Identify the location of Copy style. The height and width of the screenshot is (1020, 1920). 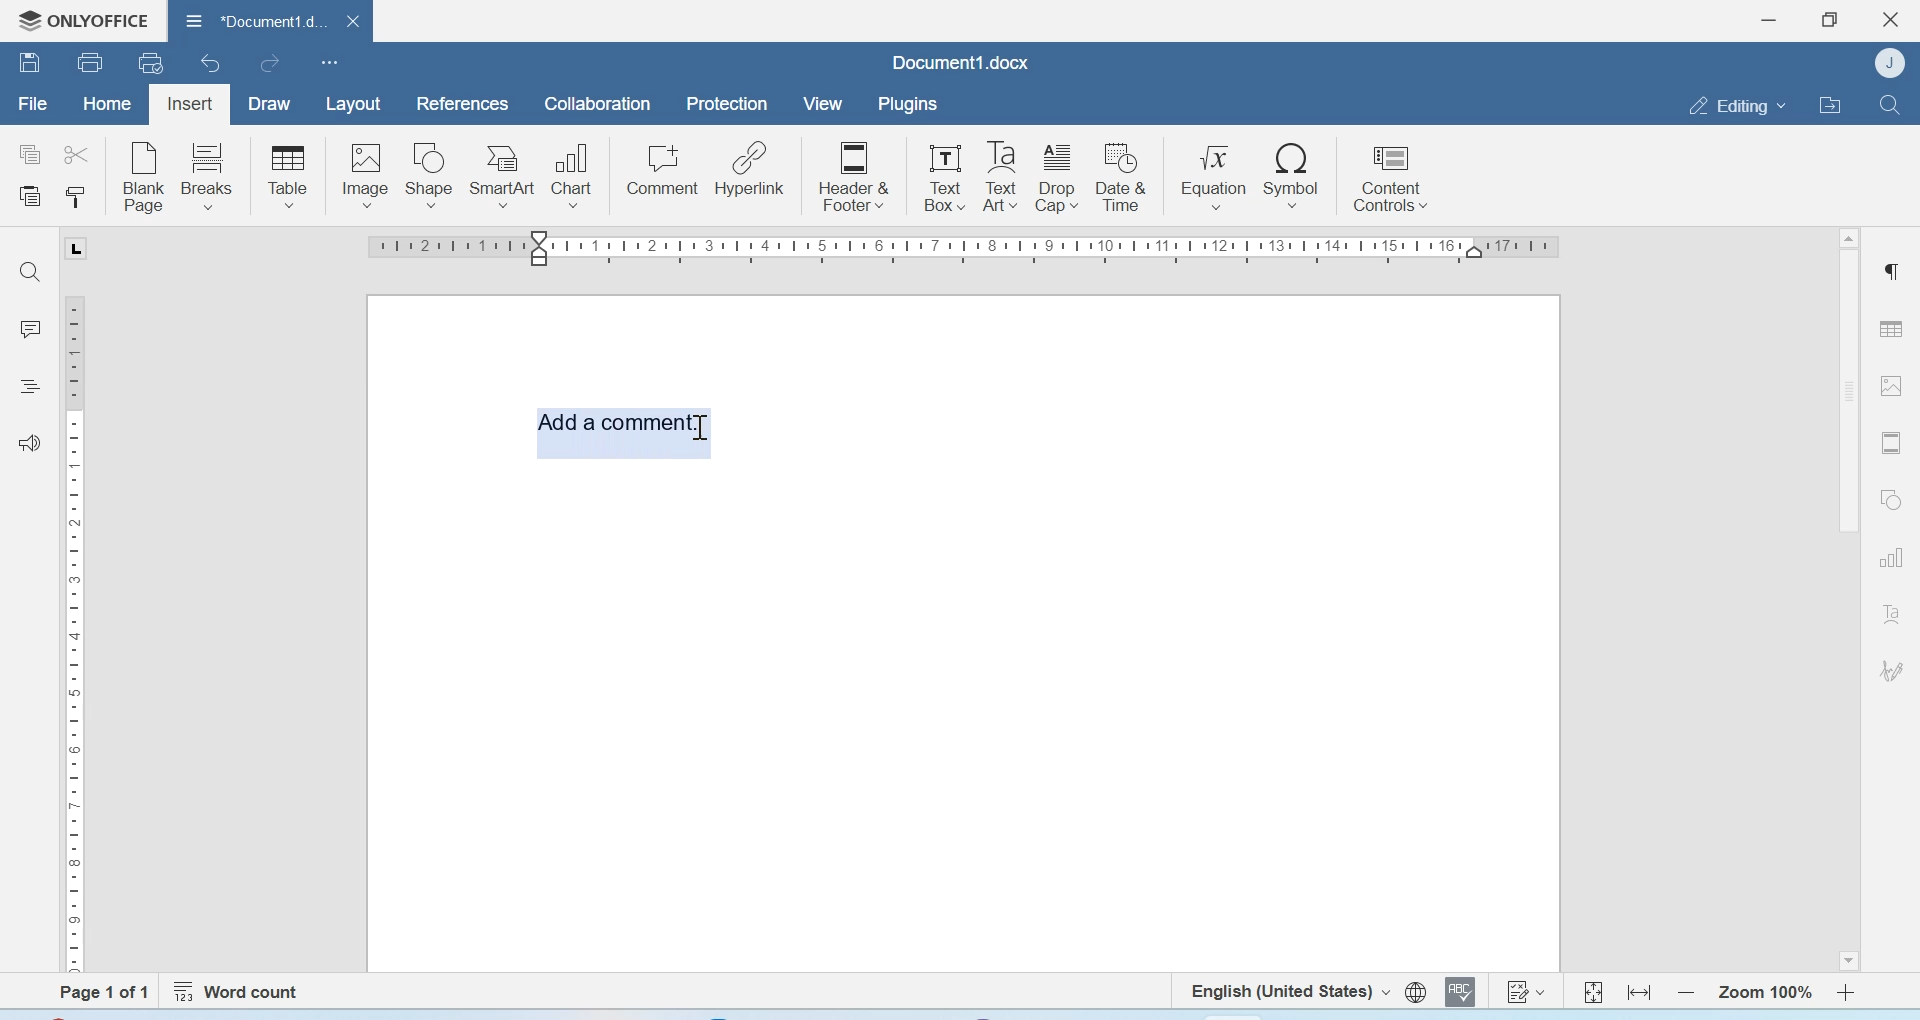
(75, 198).